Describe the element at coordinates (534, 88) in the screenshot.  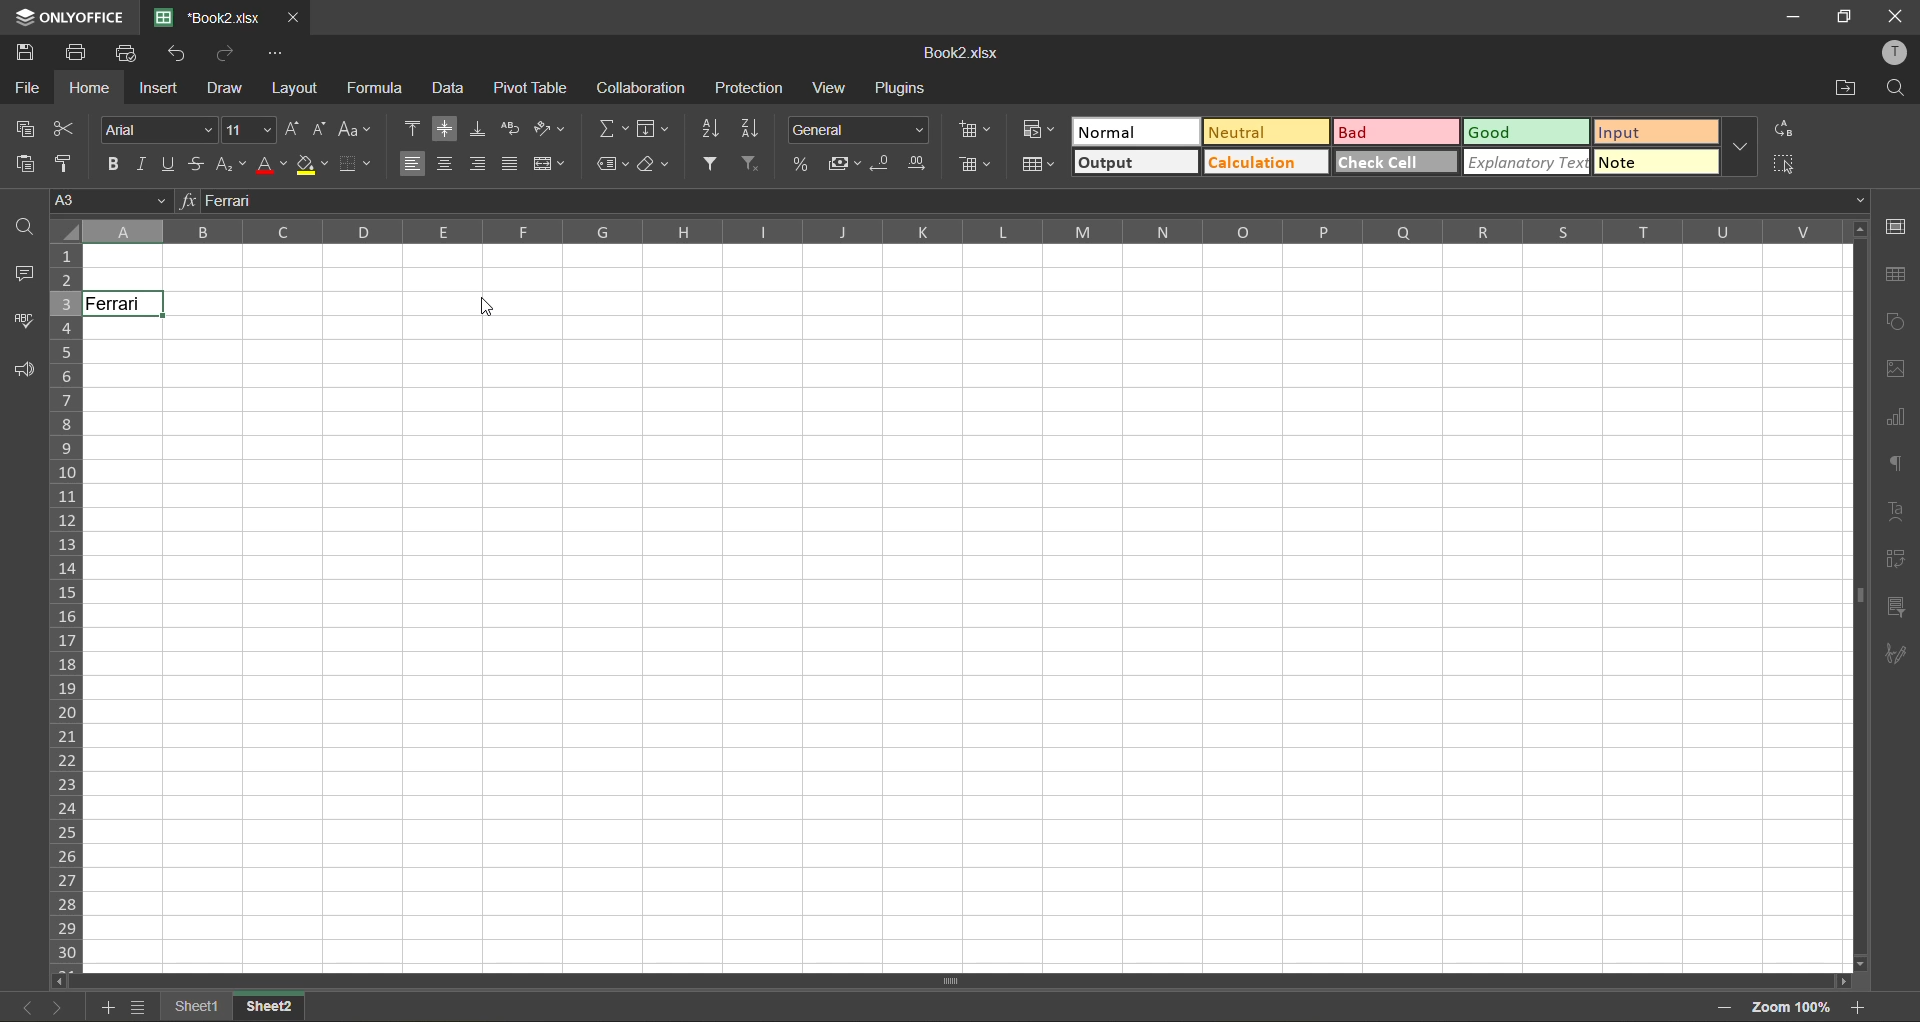
I see `pivot table` at that location.